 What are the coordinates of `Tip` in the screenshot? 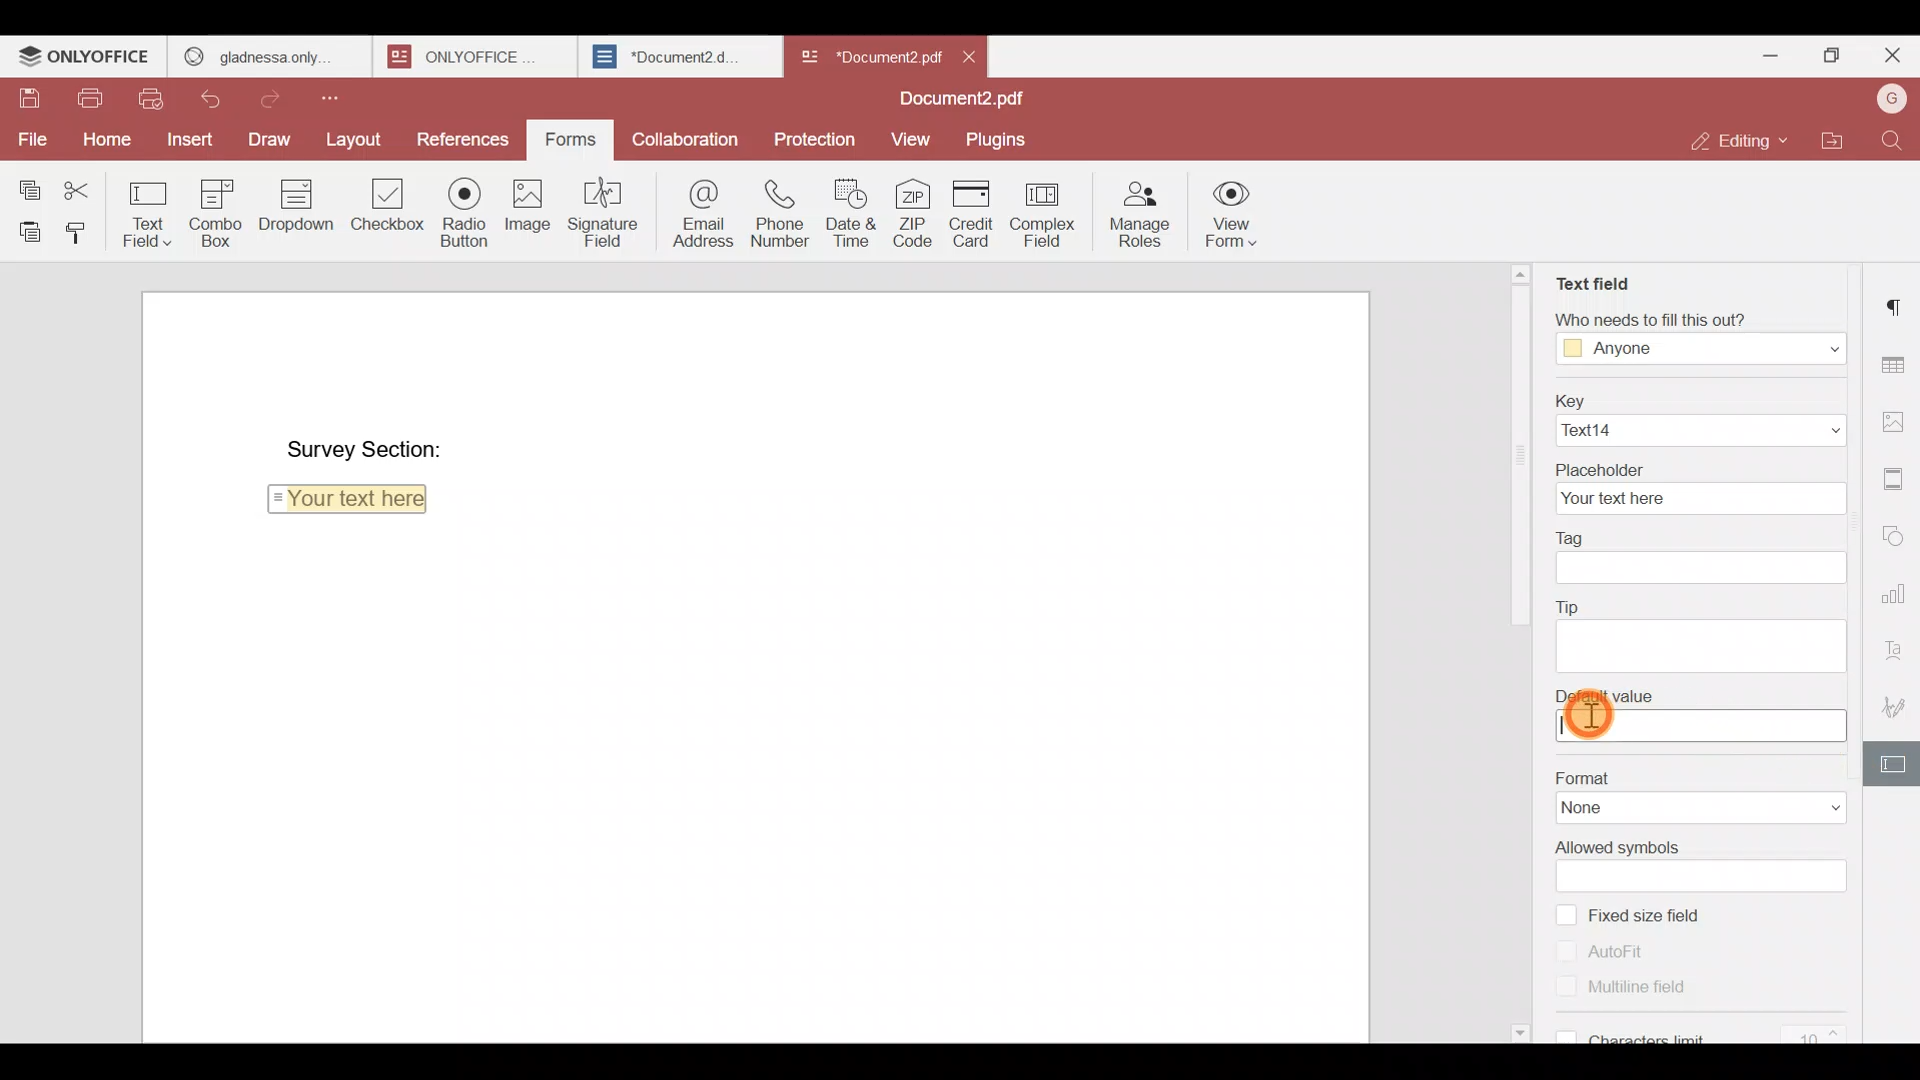 It's located at (1698, 606).